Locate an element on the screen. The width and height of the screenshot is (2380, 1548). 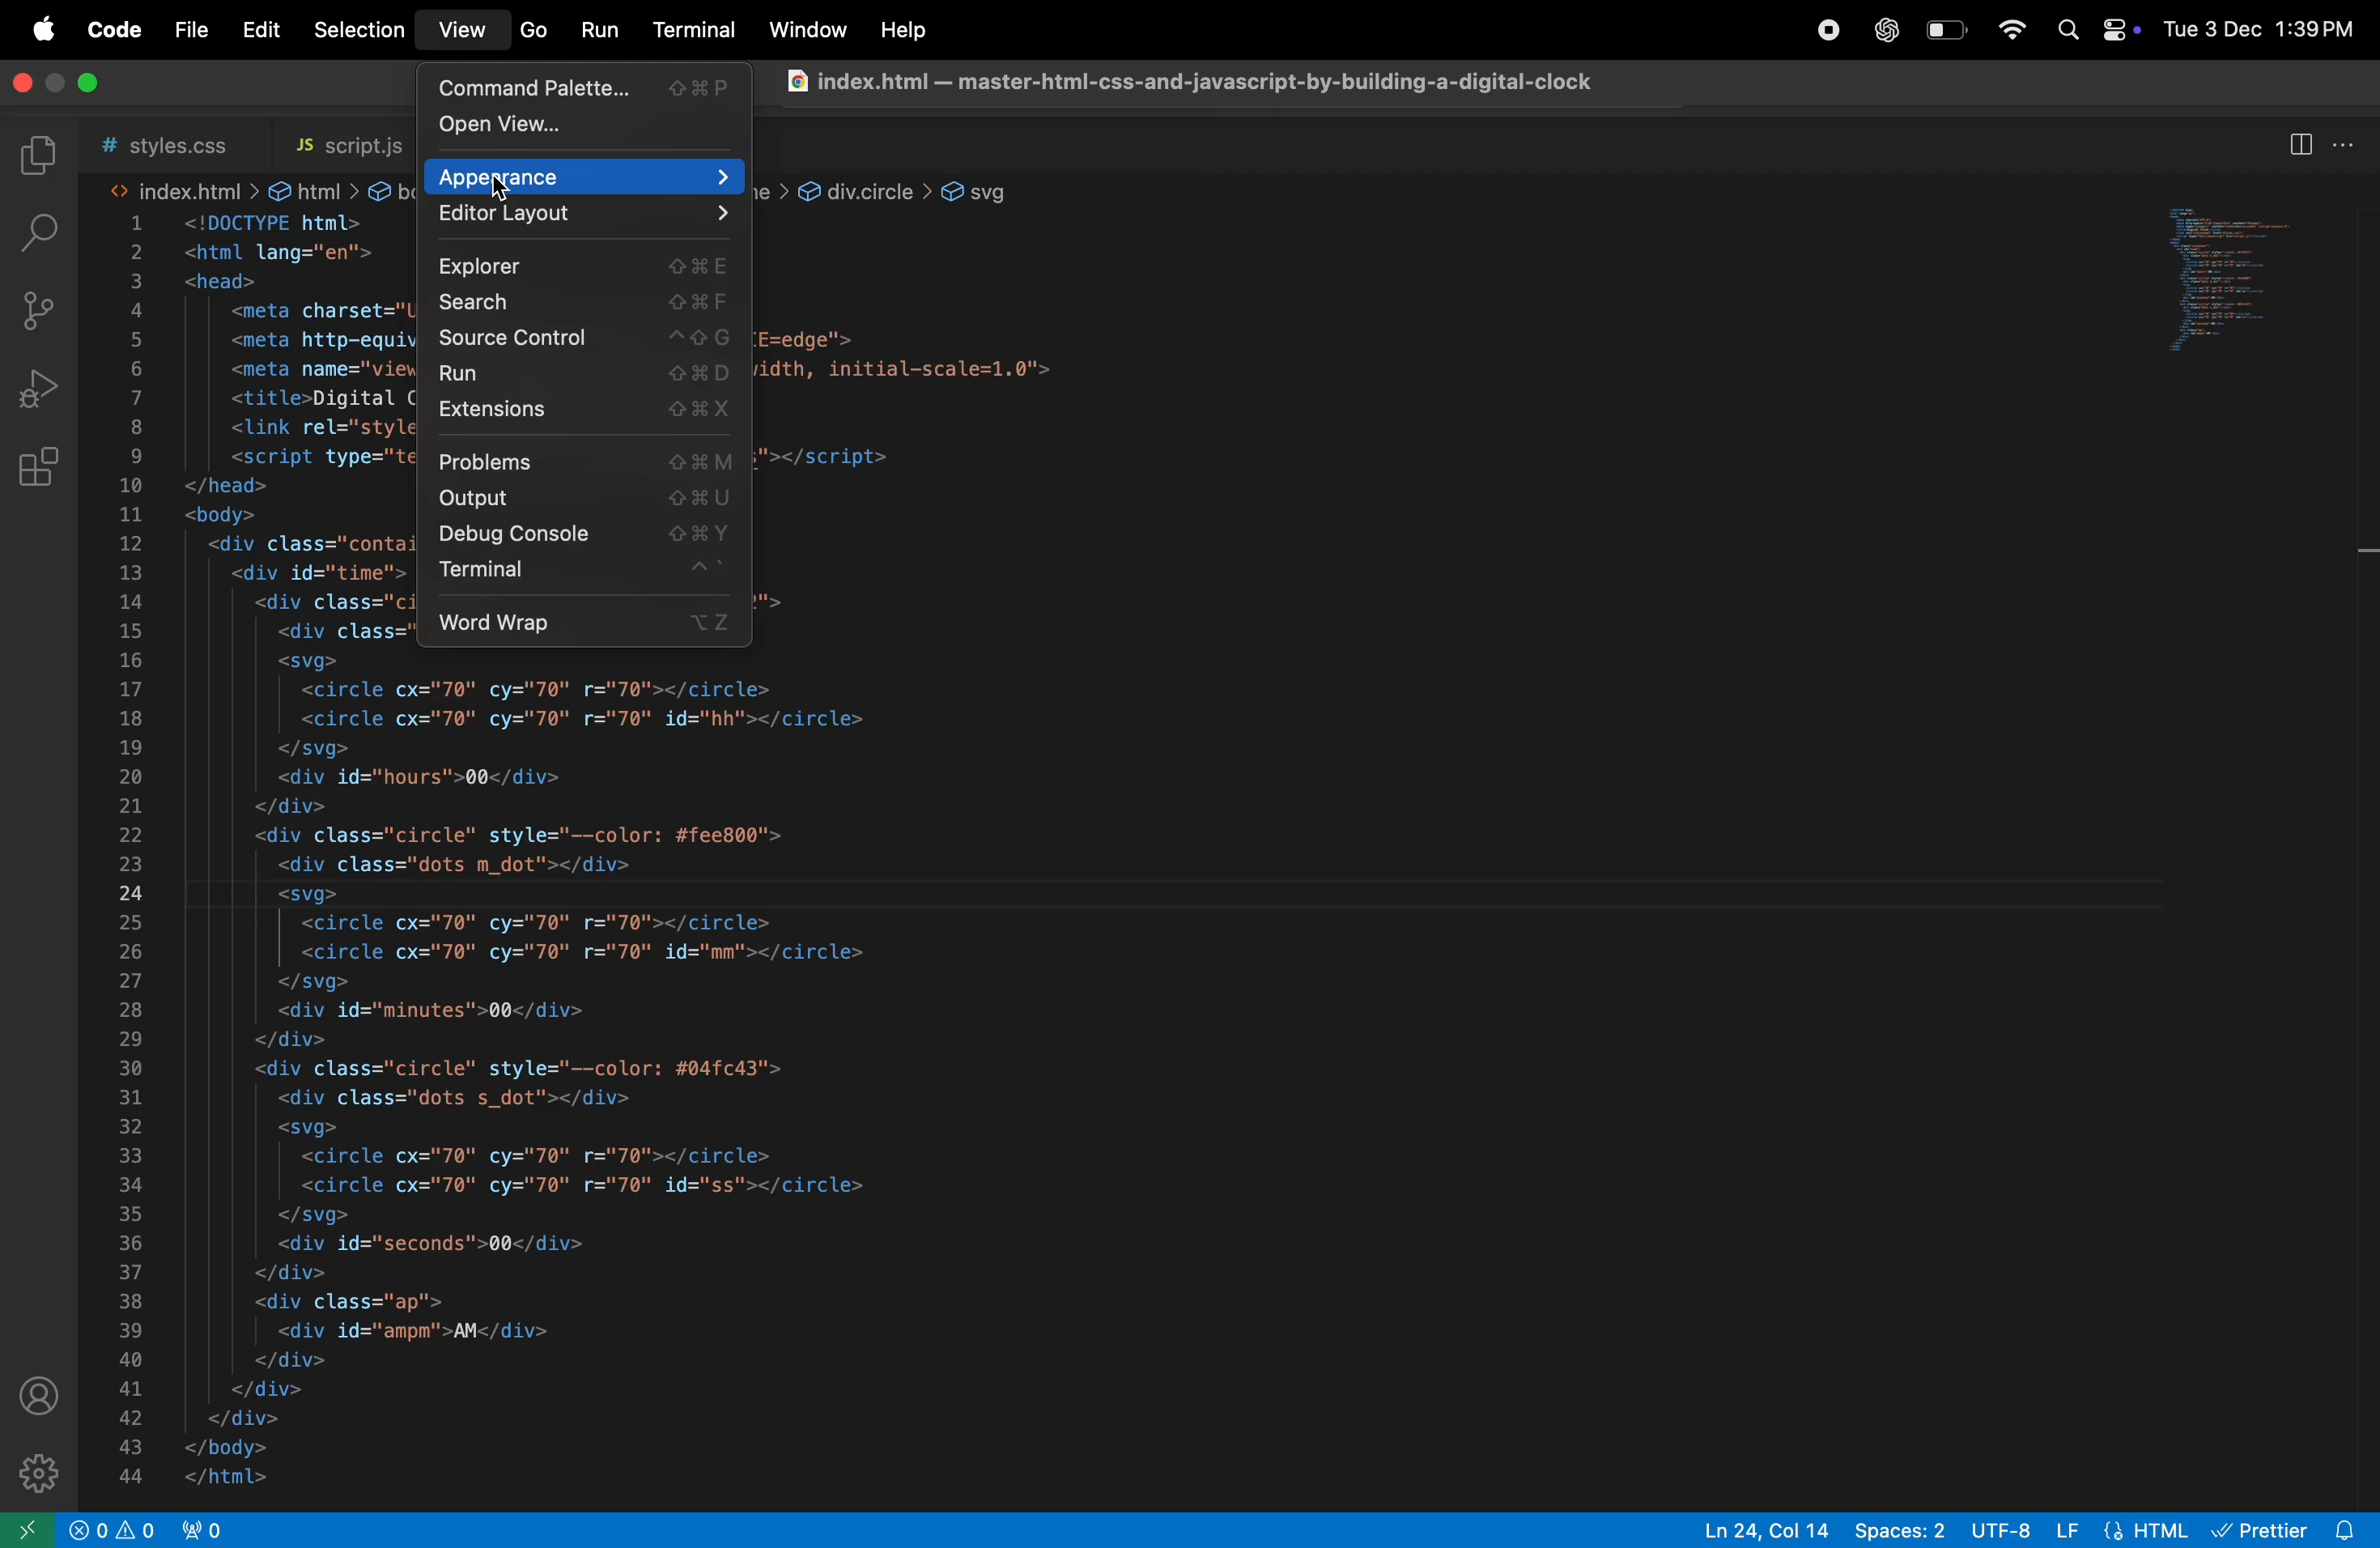
preview window is located at coordinates (2248, 289).